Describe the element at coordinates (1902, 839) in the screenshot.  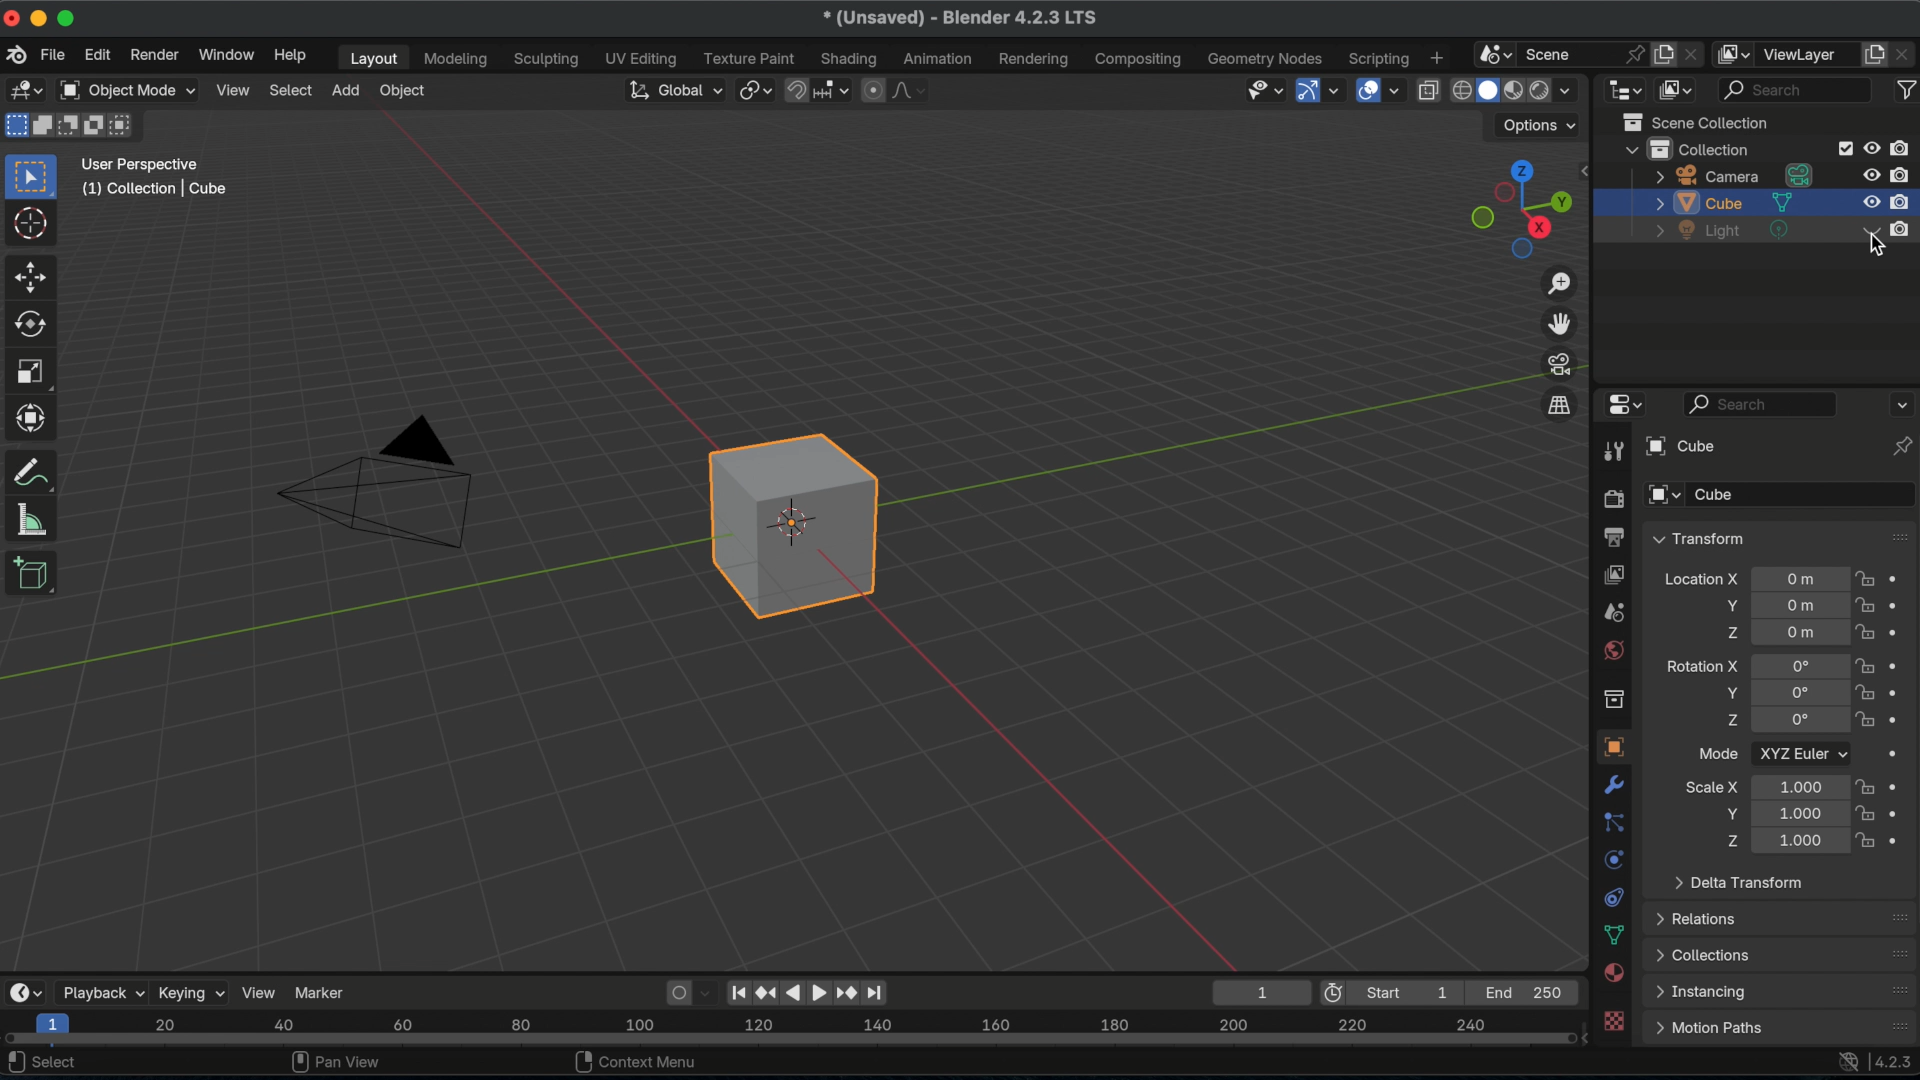
I see `animate property` at that location.